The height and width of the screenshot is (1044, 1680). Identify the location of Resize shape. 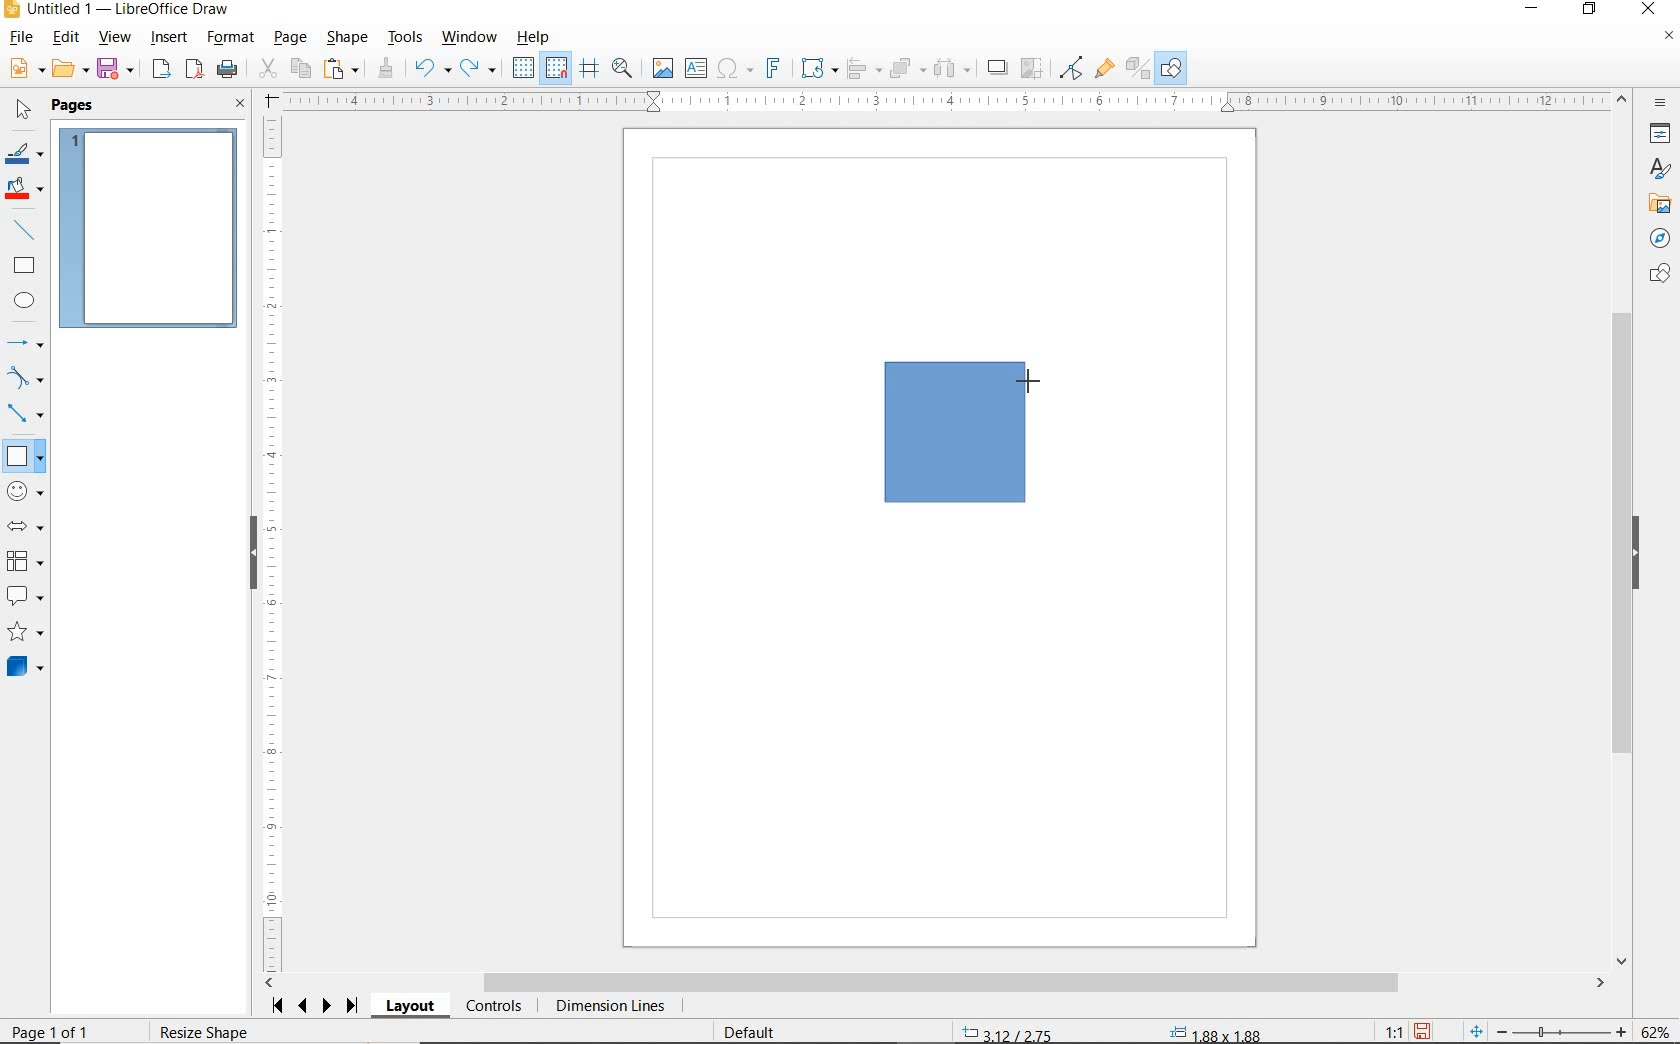
(216, 1034).